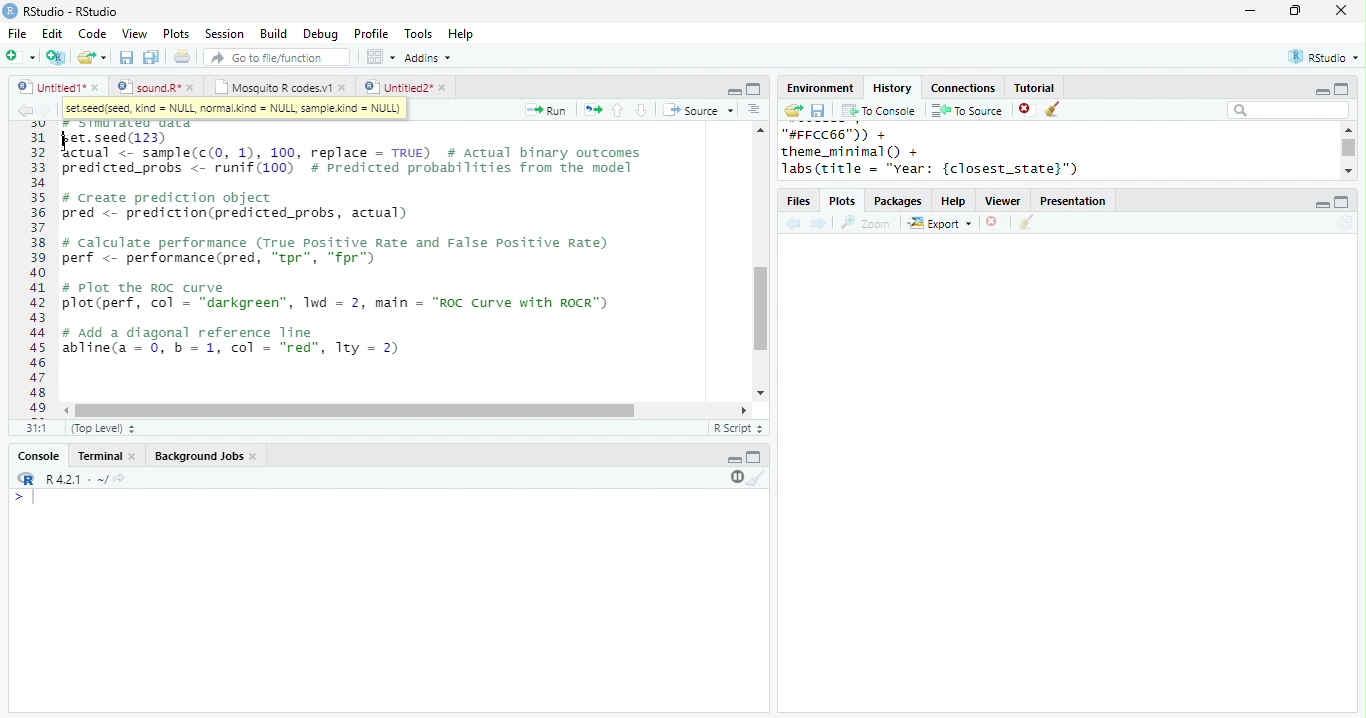 This screenshot has height=718, width=1366. What do you see at coordinates (339, 297) in the screenshot?
I see `# Plot the ROC curveplot(perf, col - "darkgreen”, 1wd = 2, main = "ROC Curve with ROCR")` at bounding box center [339, 297].